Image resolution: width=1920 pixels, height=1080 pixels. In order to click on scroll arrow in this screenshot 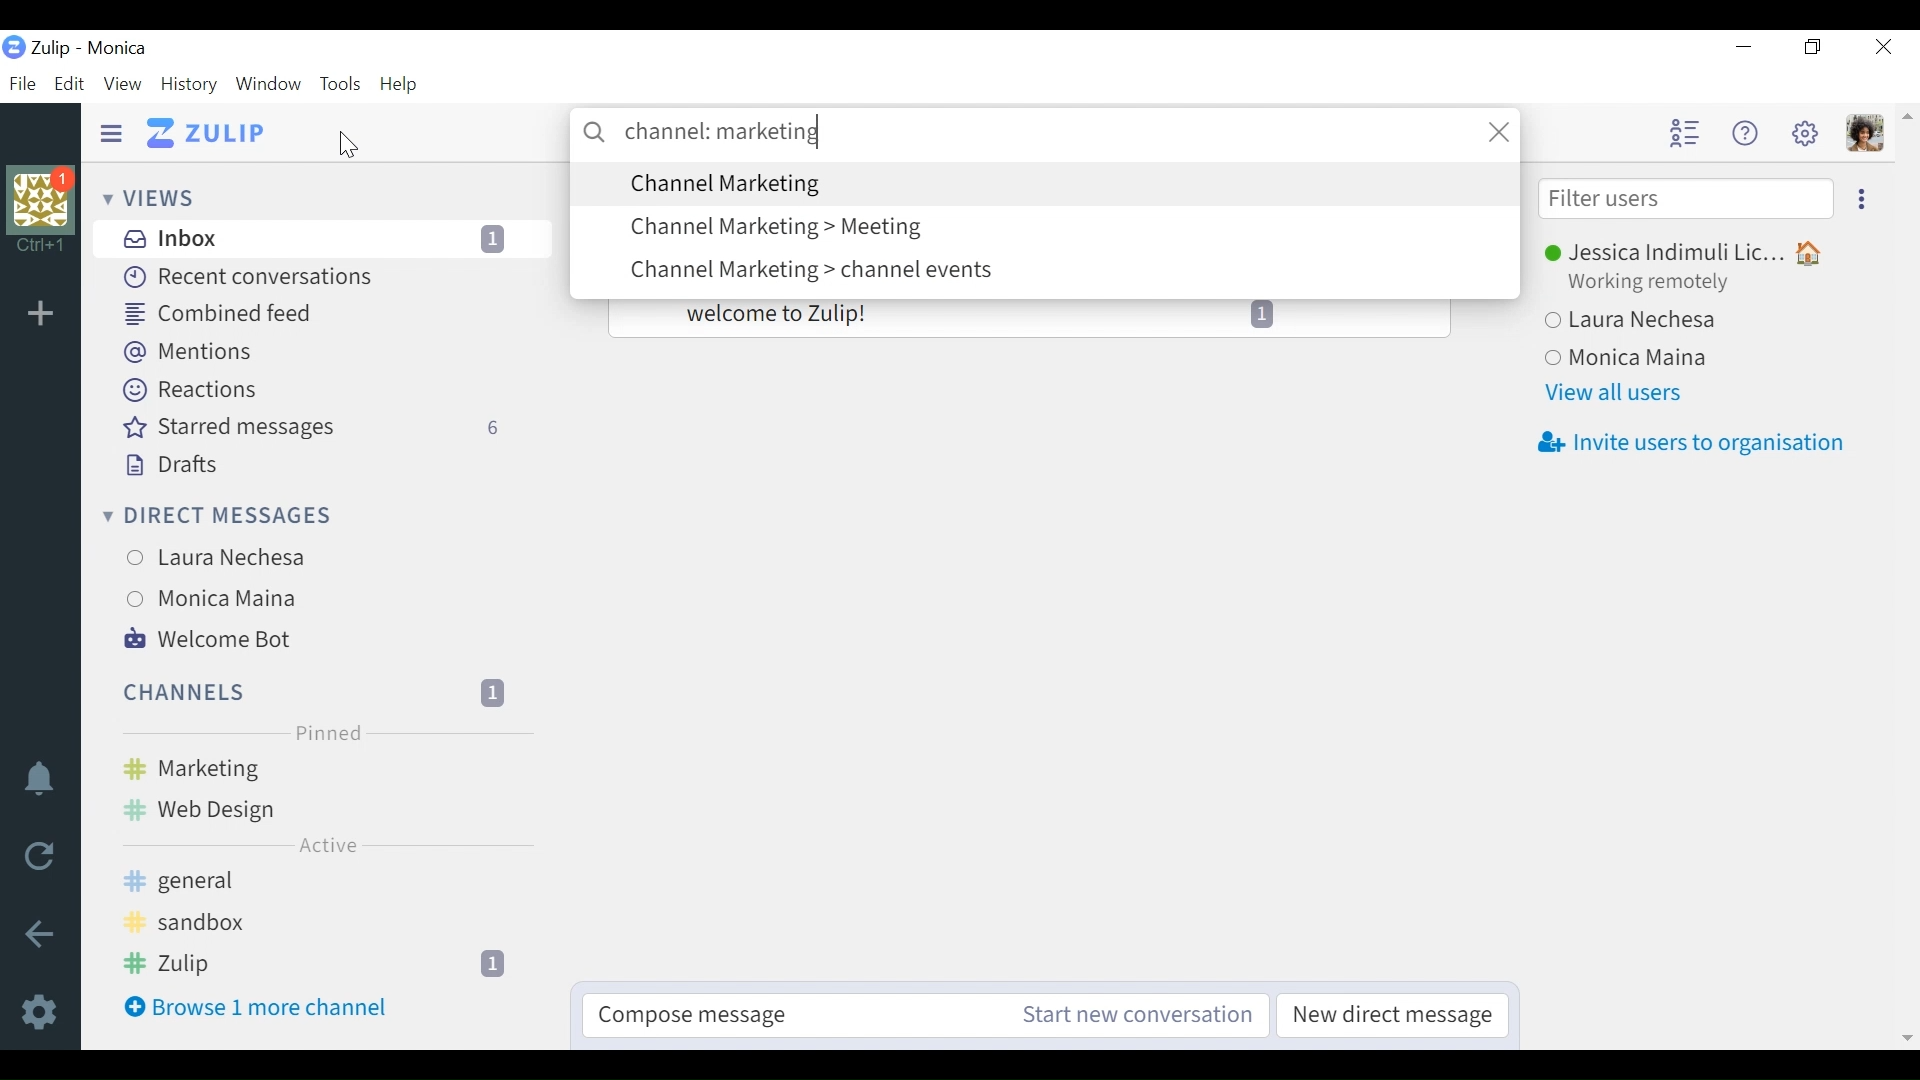, I will do `click(1904, 132)`.